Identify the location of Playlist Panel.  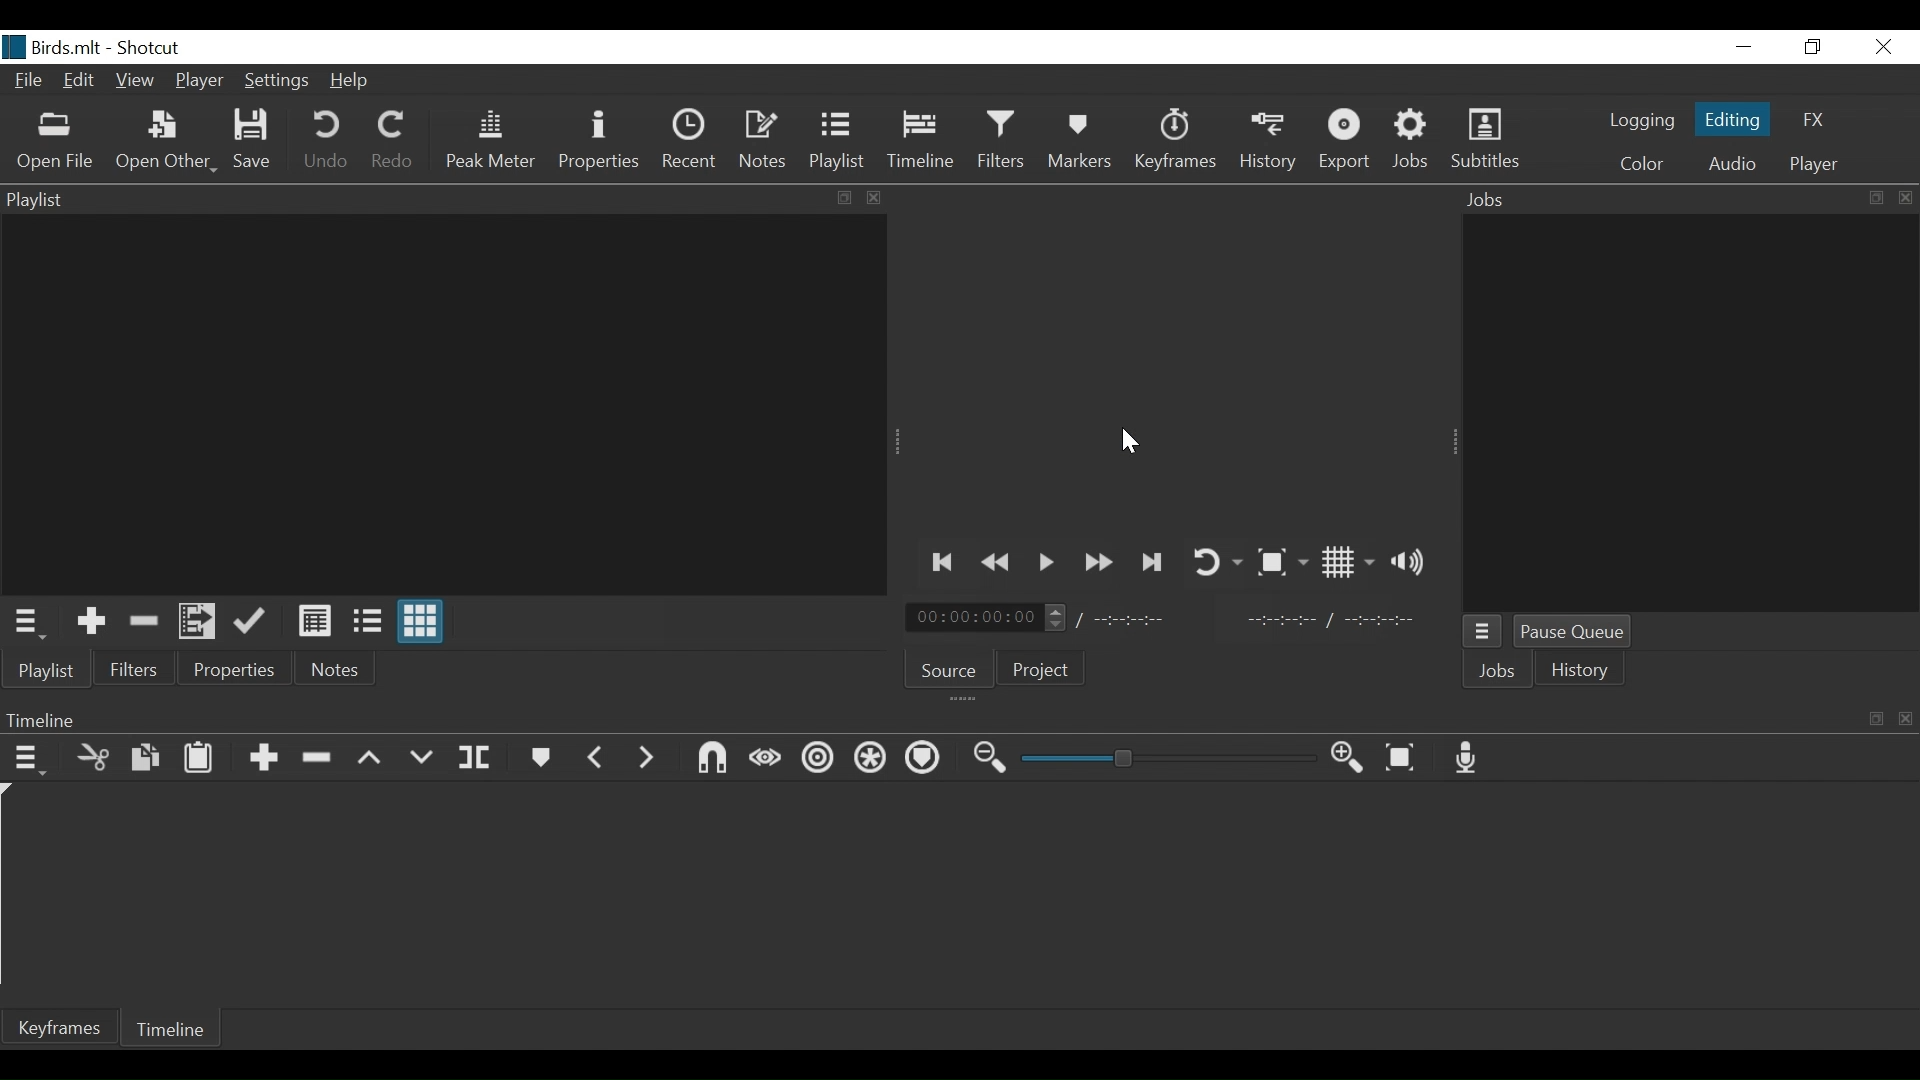
(445, 198).